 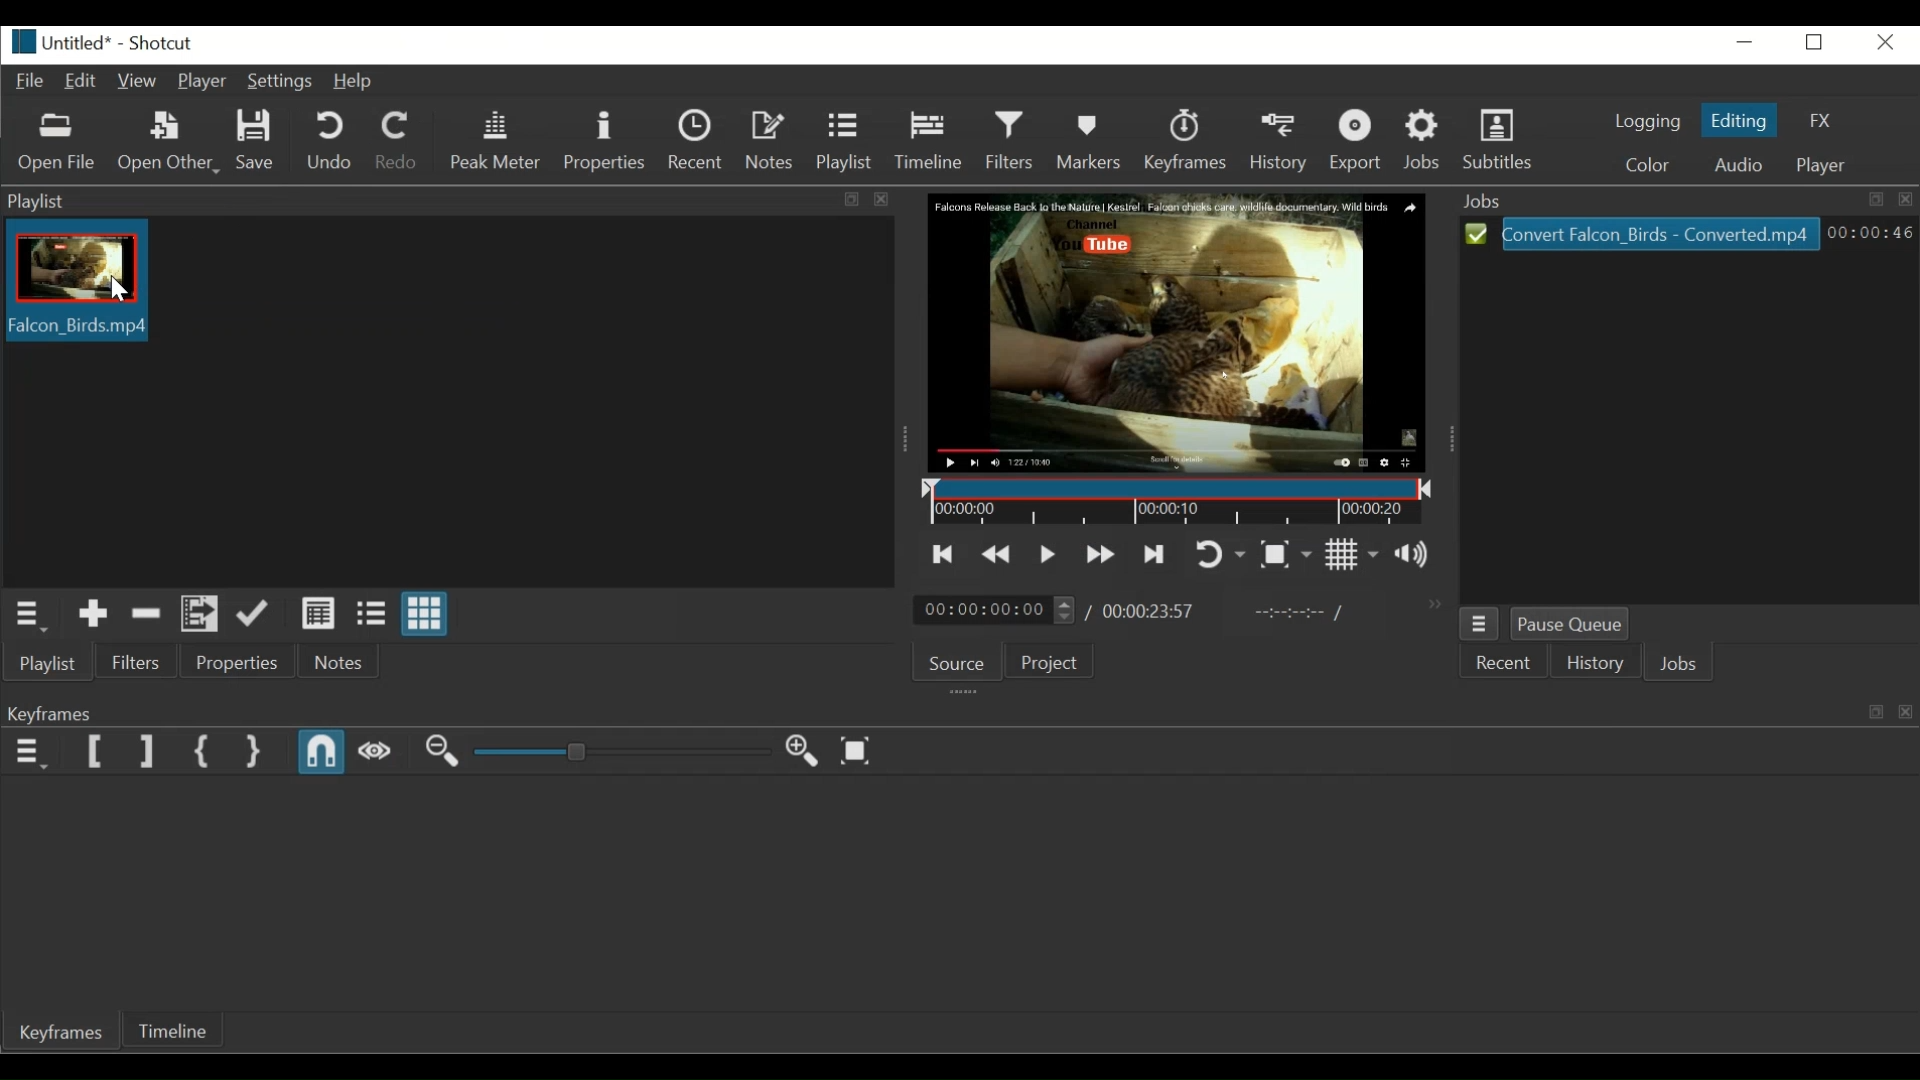 I want to click on Skip to the next point, so click(x=1154, y=555).